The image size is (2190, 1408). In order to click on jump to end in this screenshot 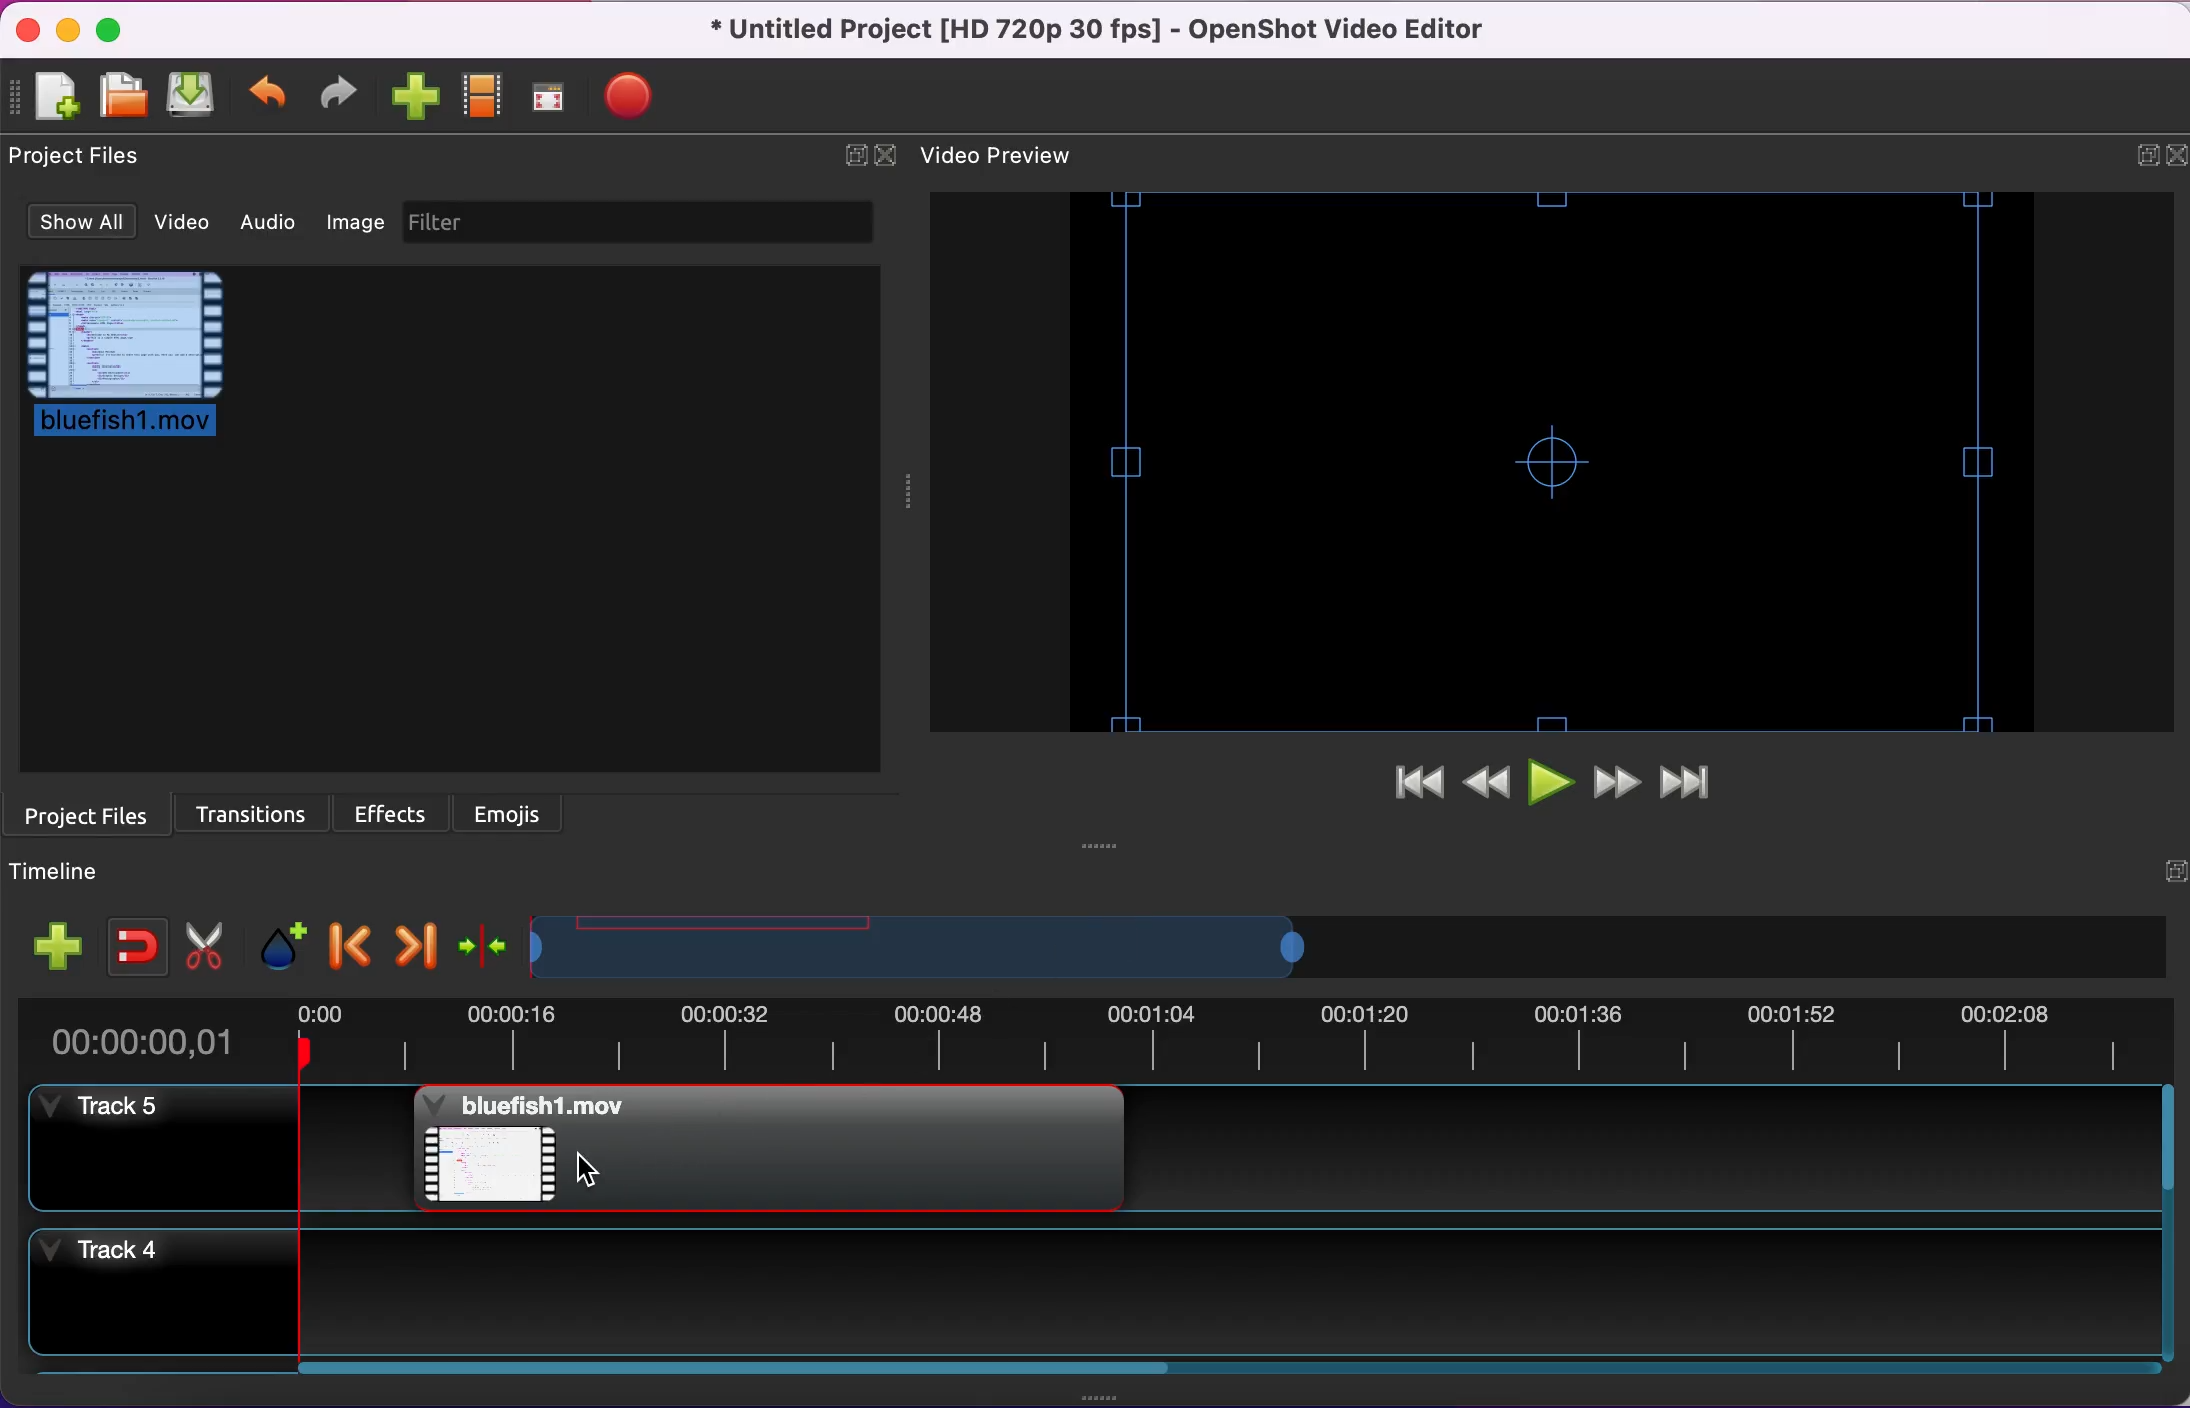, I will do `click(1693, 779)`.